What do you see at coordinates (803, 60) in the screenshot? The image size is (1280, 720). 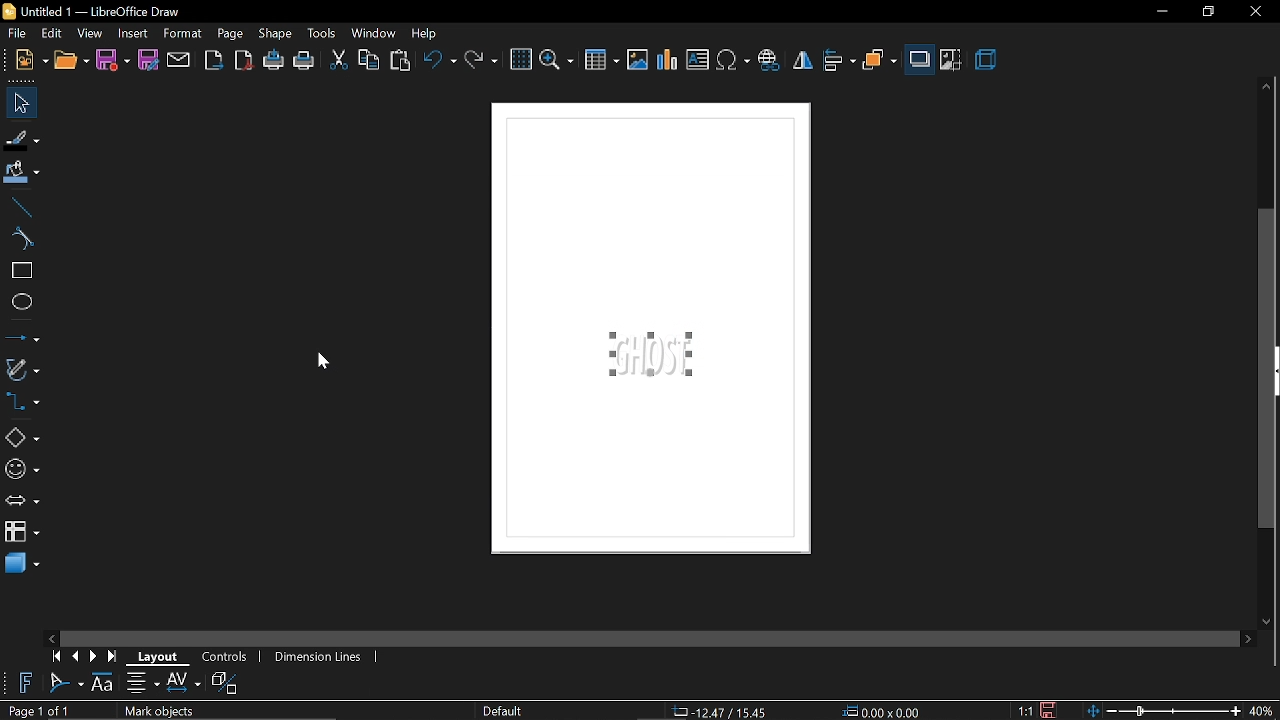 I see `flip` at bounding box center [803, 60].